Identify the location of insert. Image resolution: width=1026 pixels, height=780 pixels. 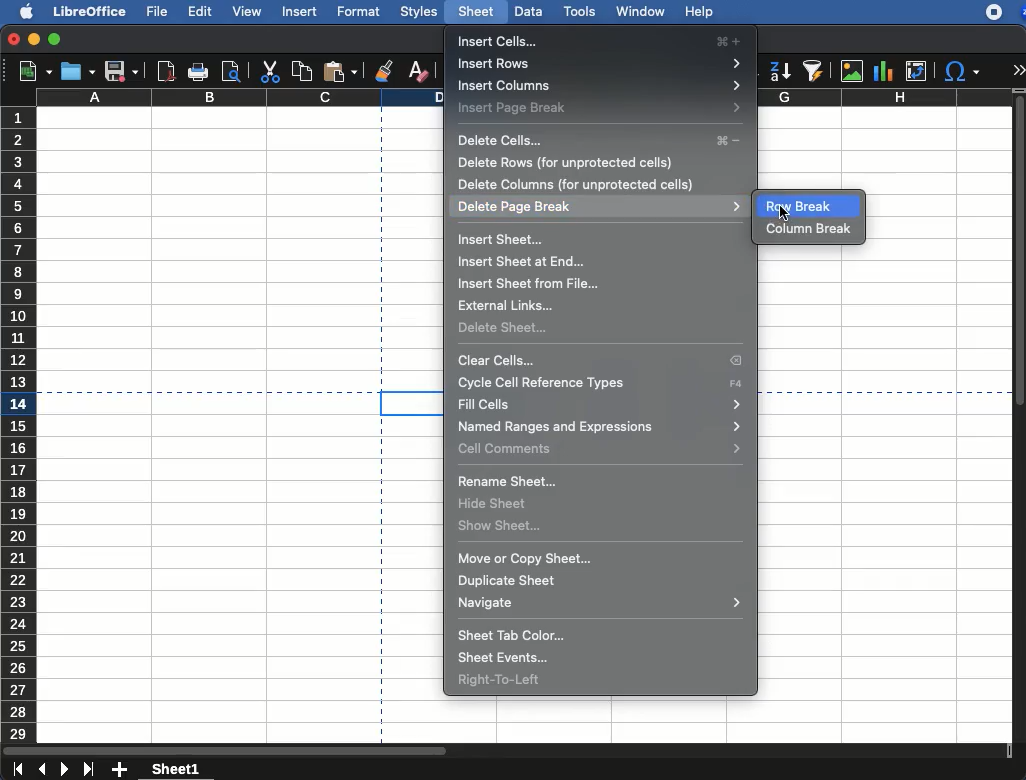
(301, 11).